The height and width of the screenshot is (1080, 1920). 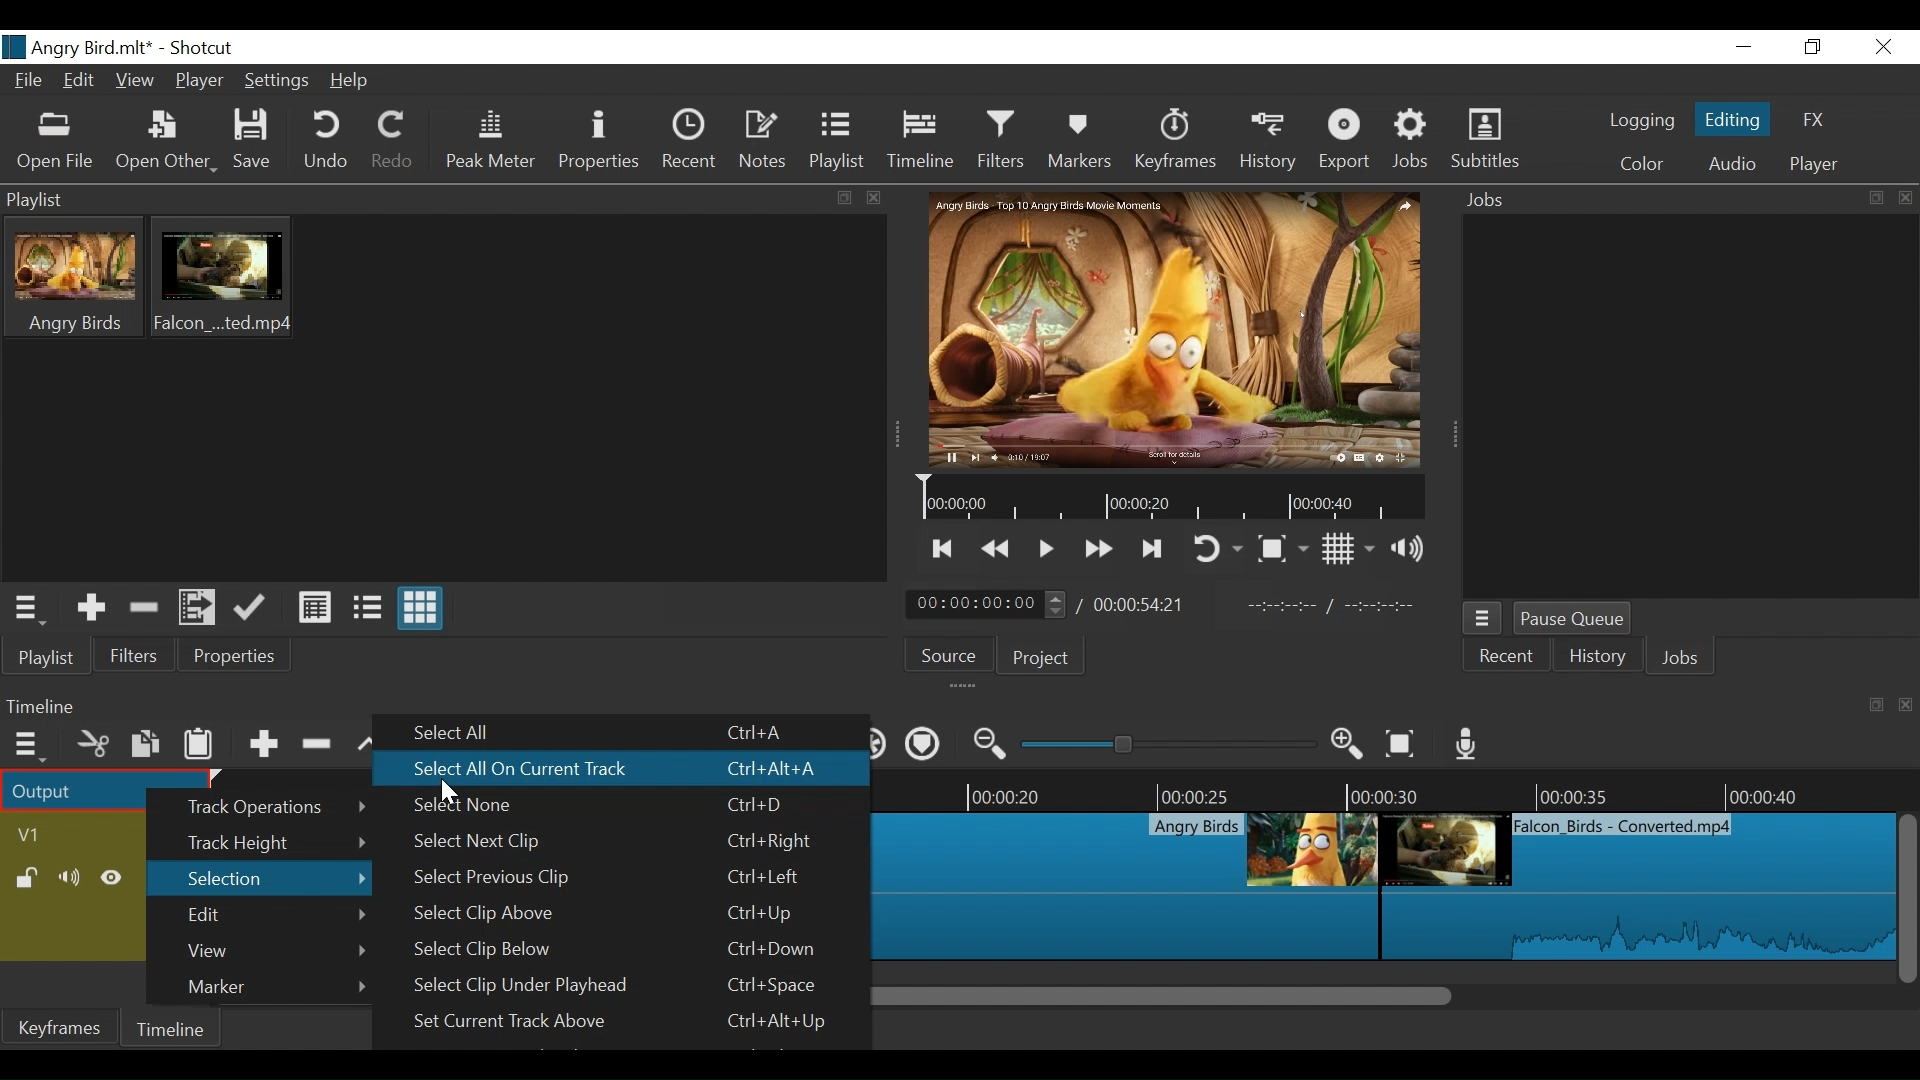 I want to click on Redo, so click(x=394, y=140).